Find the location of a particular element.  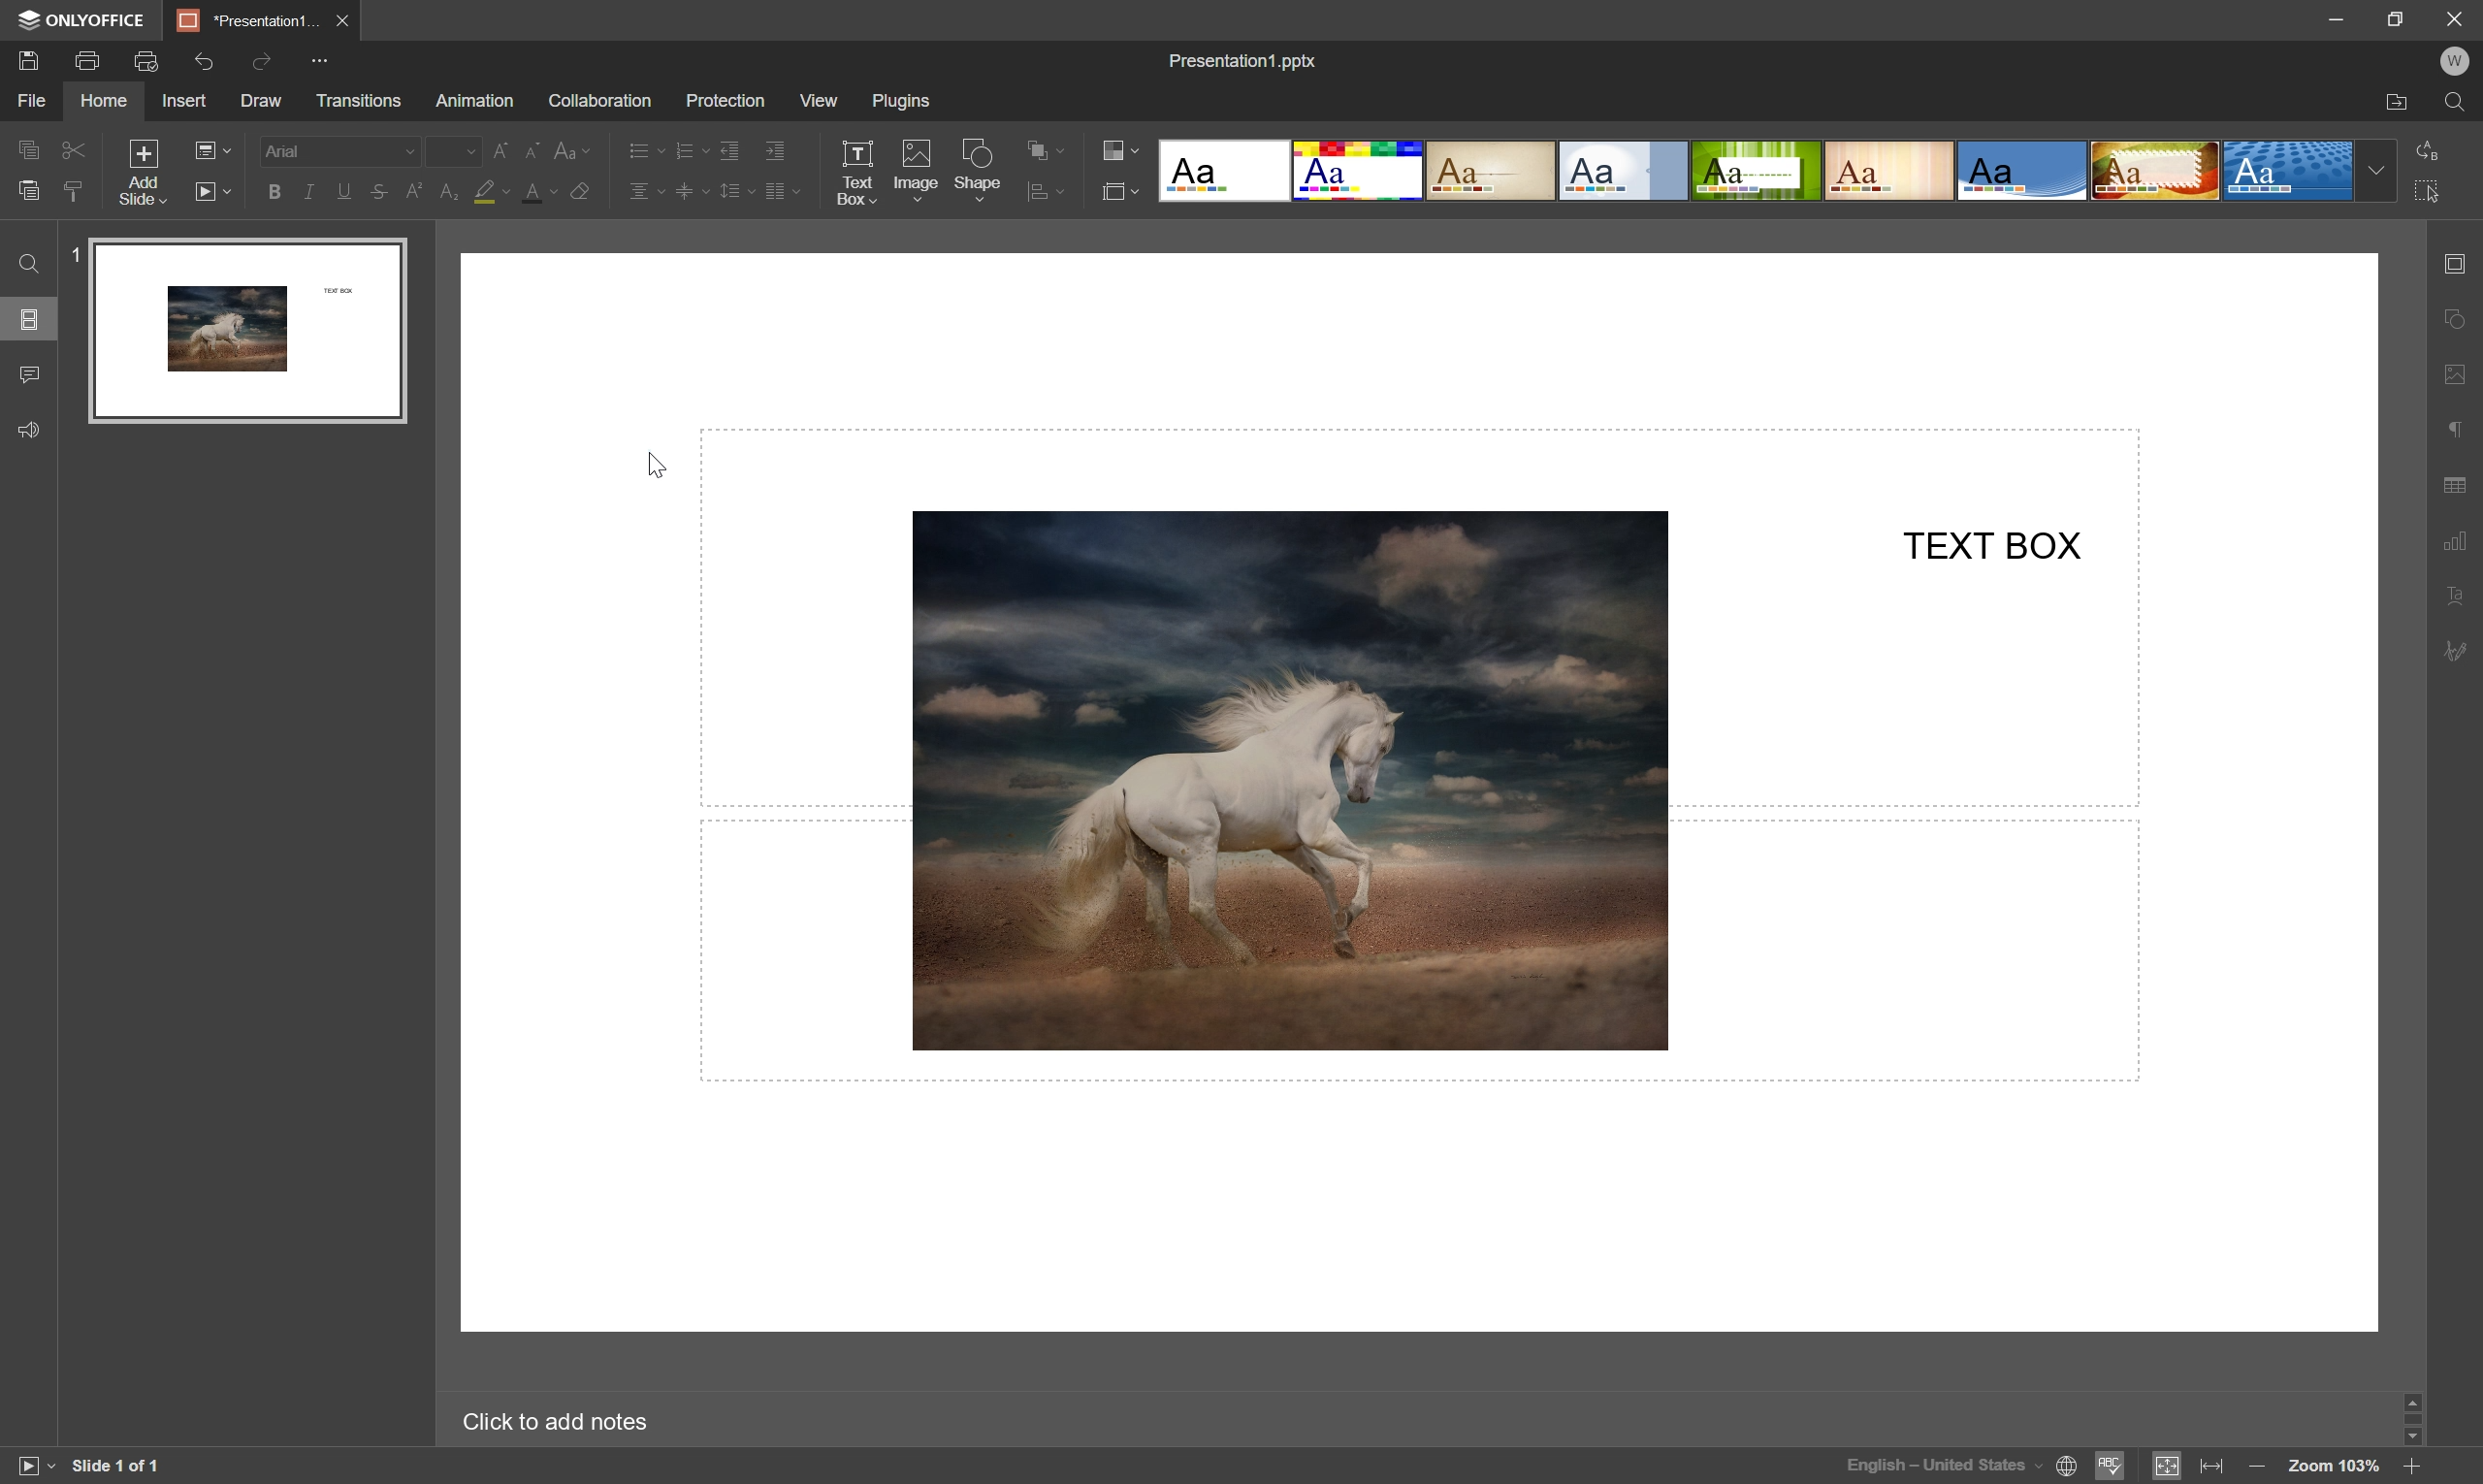

paste is located at coordinates (28, 190).